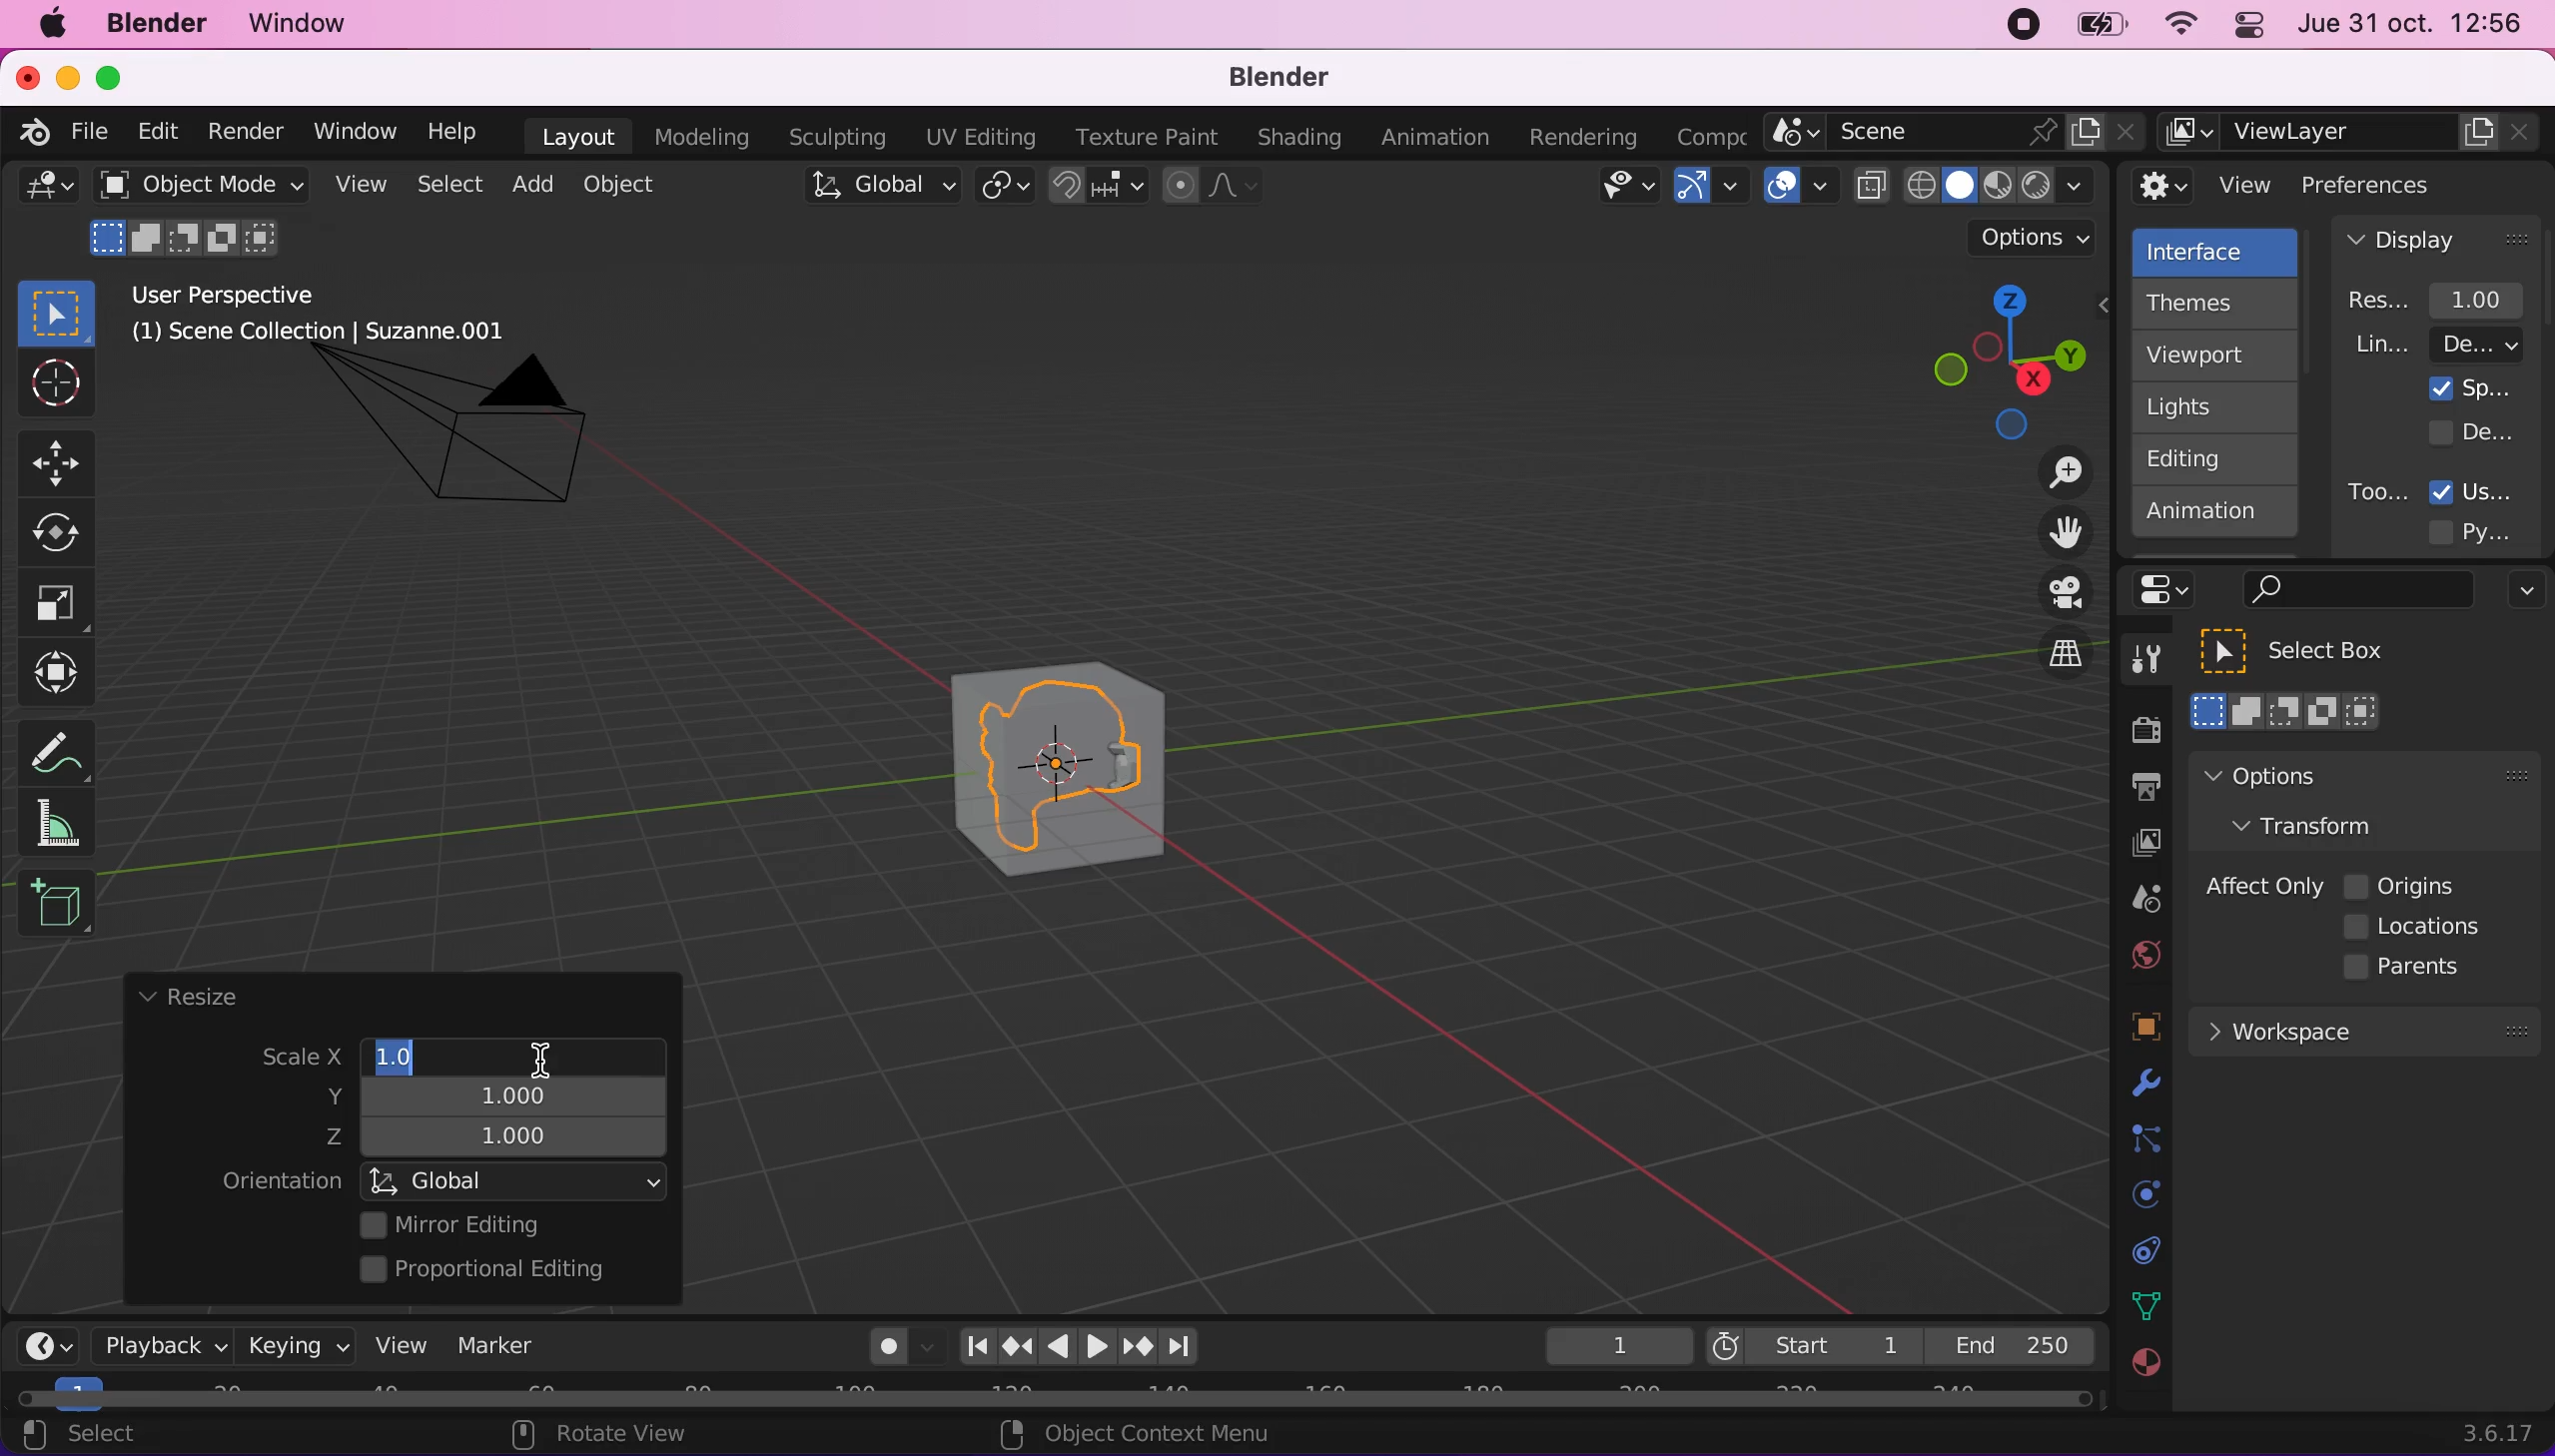 This screenshot has height=1456, width=2555. I want to click on measure, so click(70, 822).